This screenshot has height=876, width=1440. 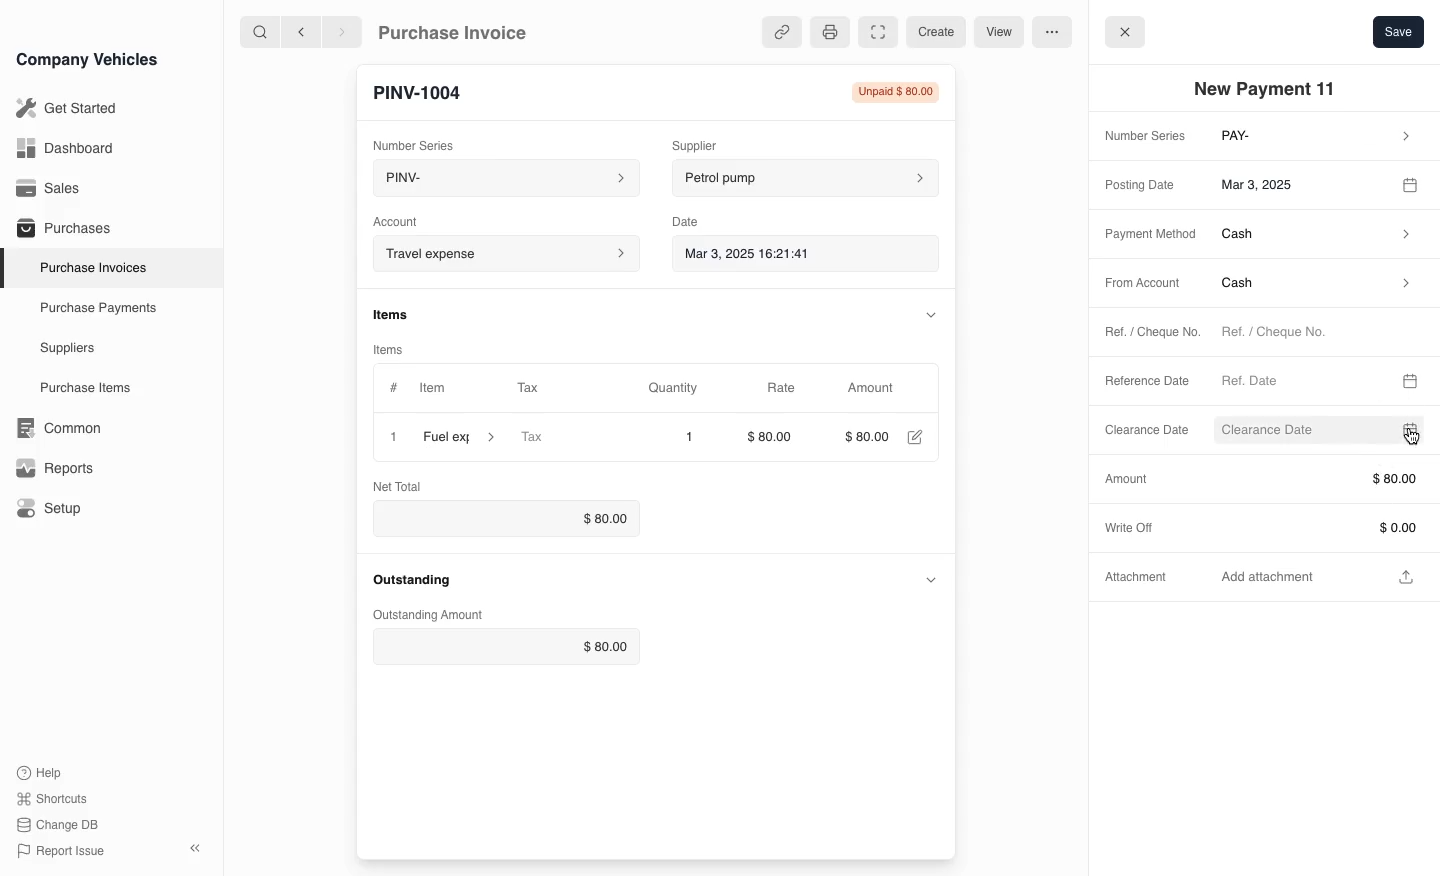 I want to click on link, so click(x=778, y=32).